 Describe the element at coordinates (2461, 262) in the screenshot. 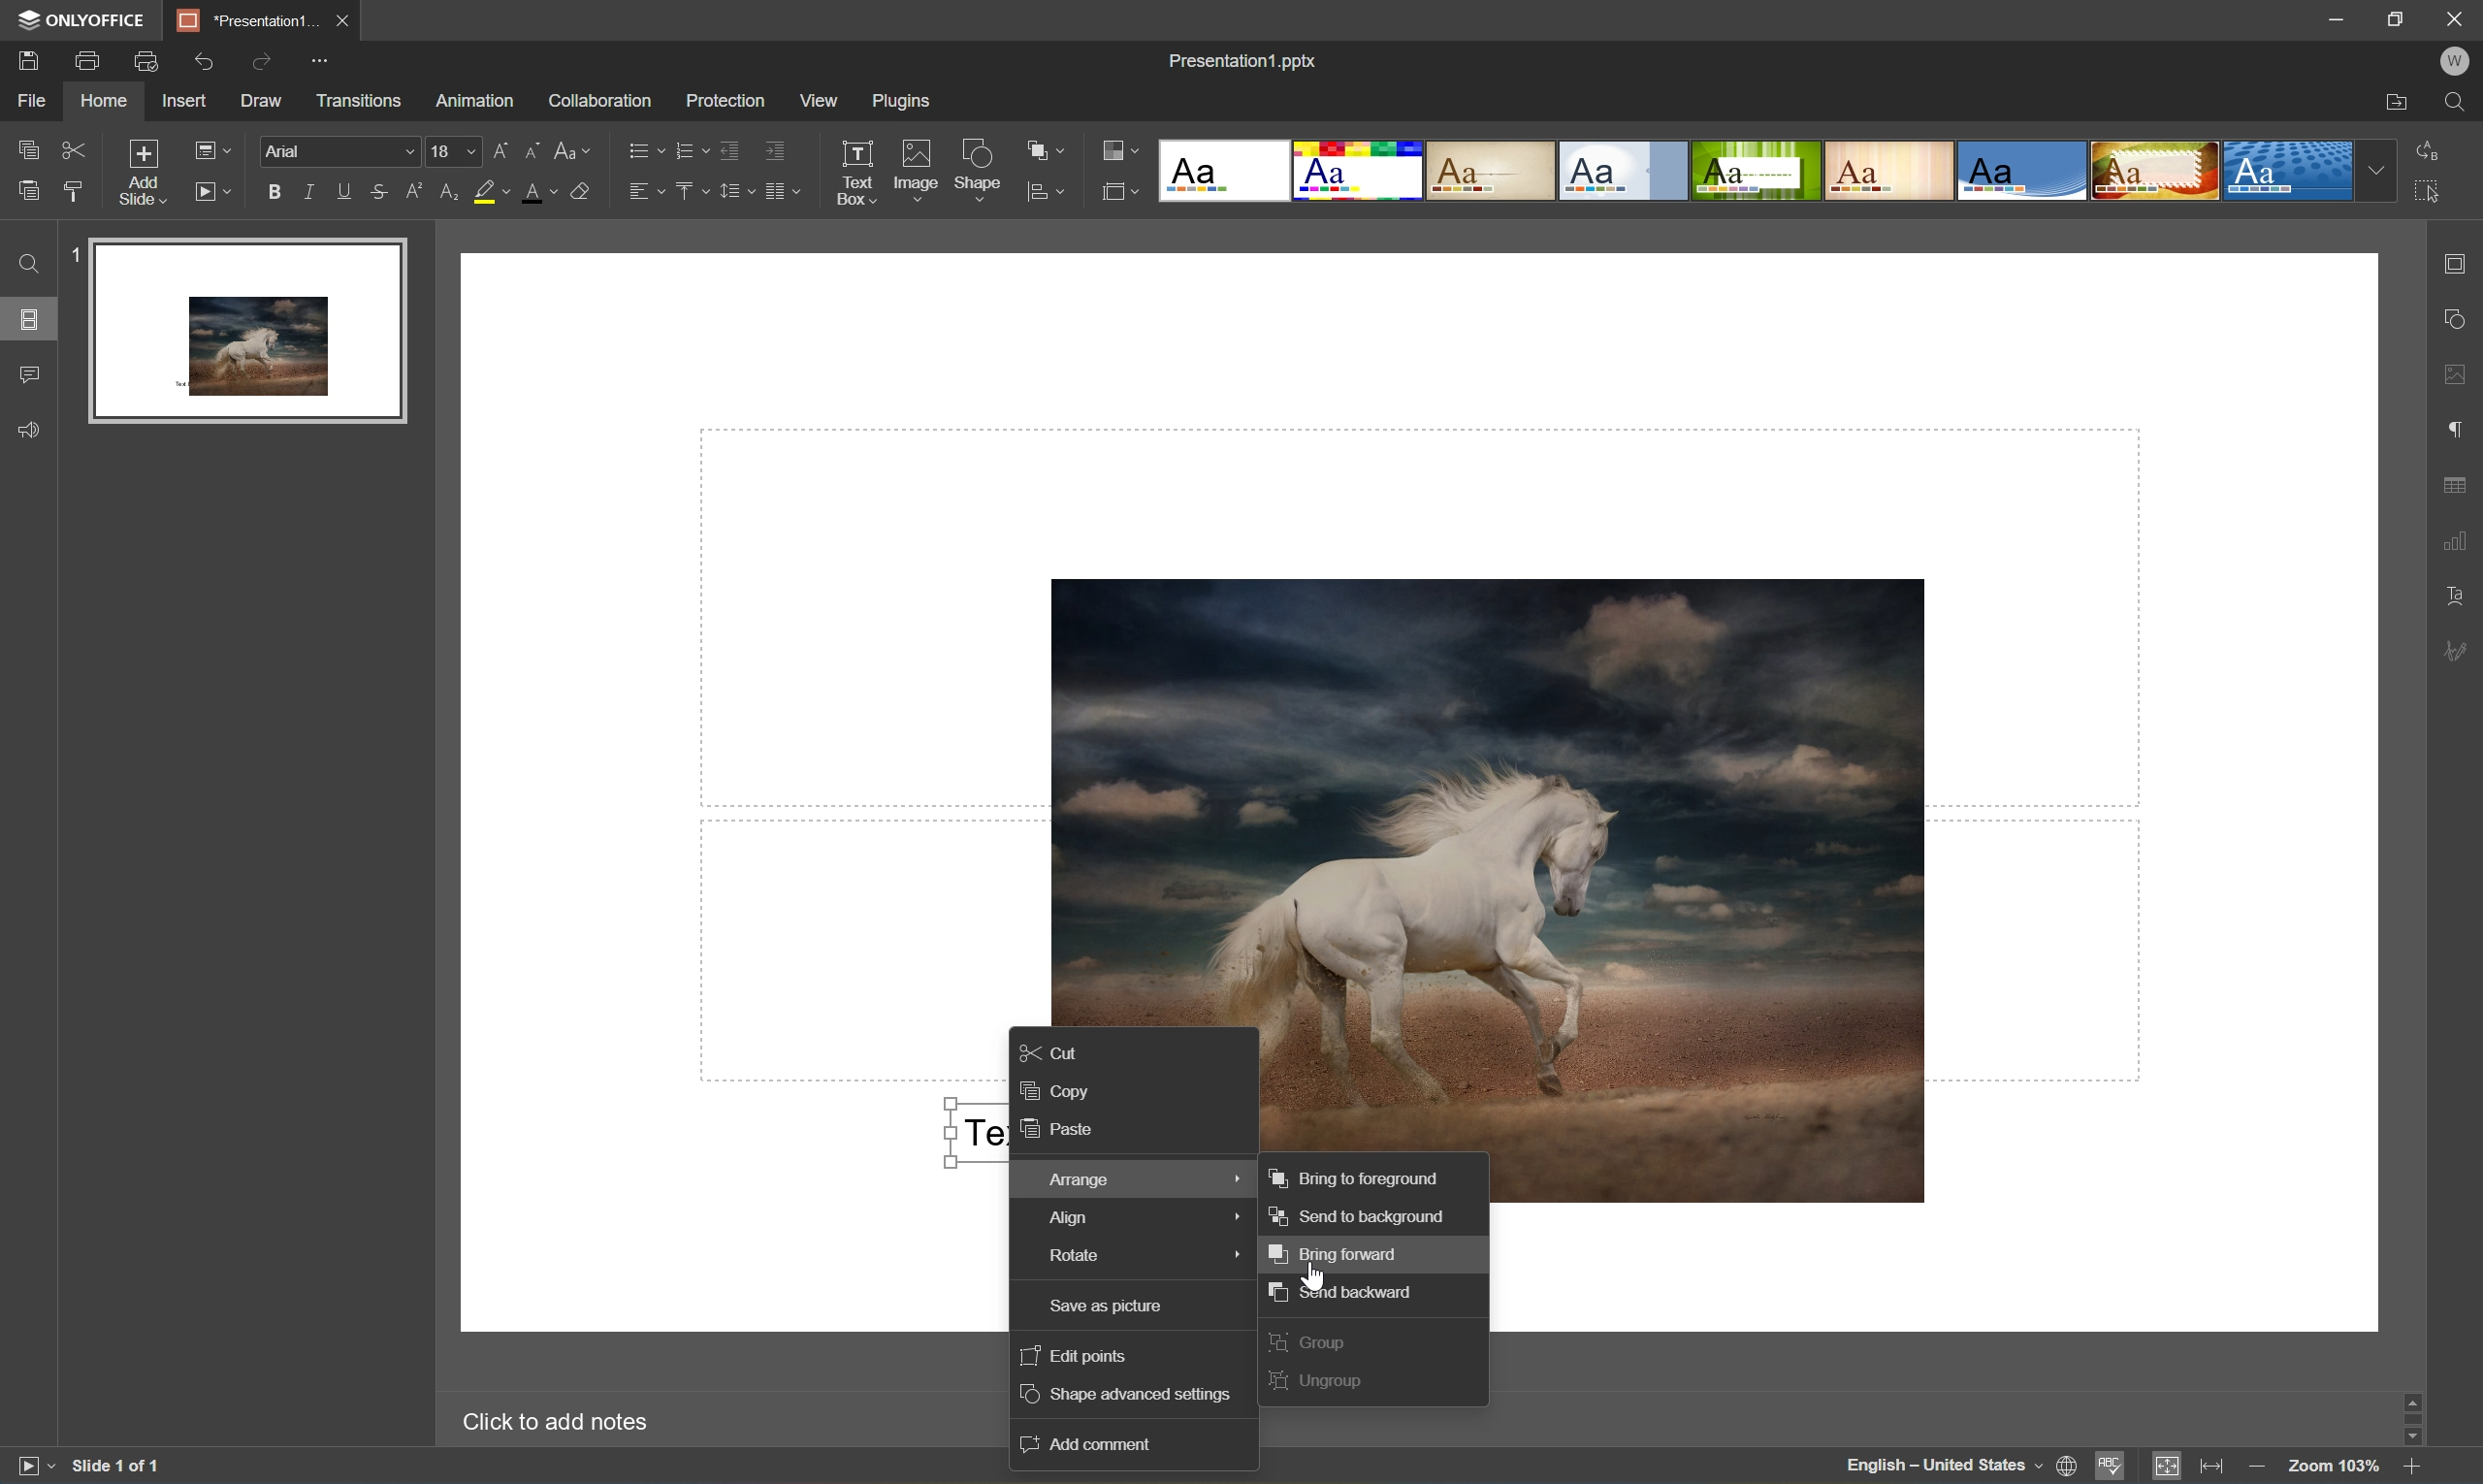

I see `Slide settings` at that location.